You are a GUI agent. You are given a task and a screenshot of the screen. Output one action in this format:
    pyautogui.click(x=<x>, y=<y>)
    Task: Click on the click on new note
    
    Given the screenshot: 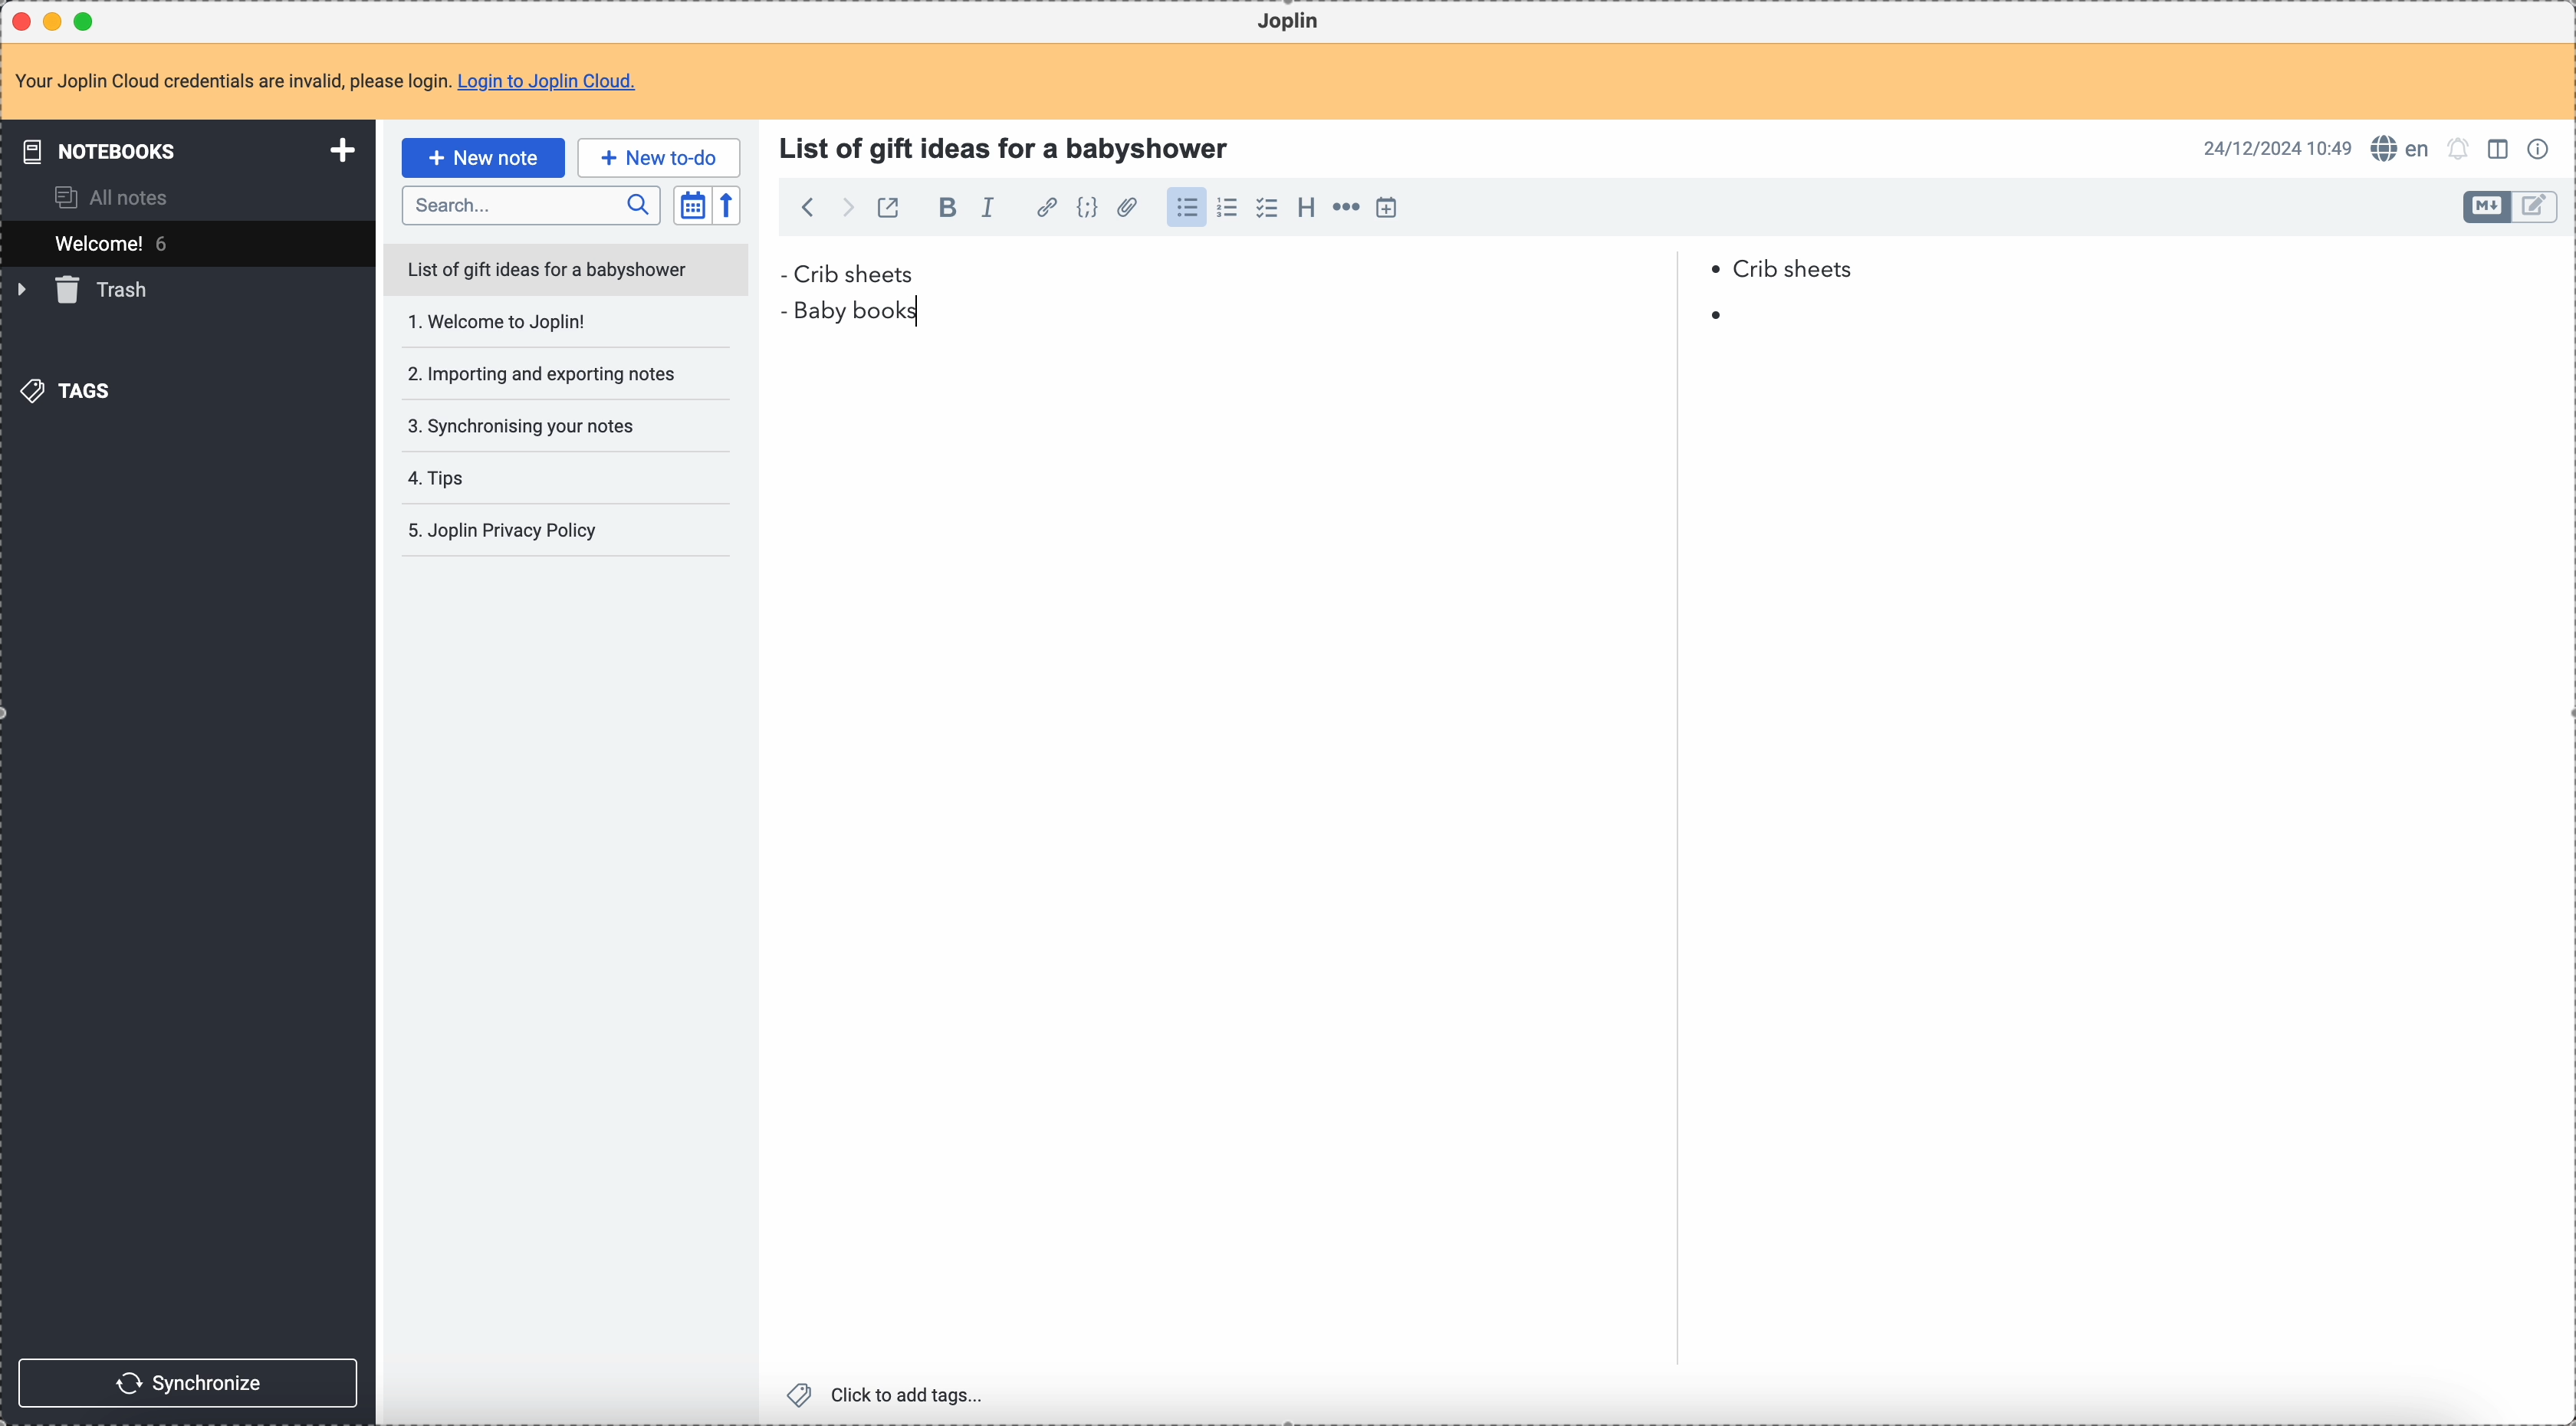 What is the action you would take?
    pyautogui.click(x=482, y=158)
    